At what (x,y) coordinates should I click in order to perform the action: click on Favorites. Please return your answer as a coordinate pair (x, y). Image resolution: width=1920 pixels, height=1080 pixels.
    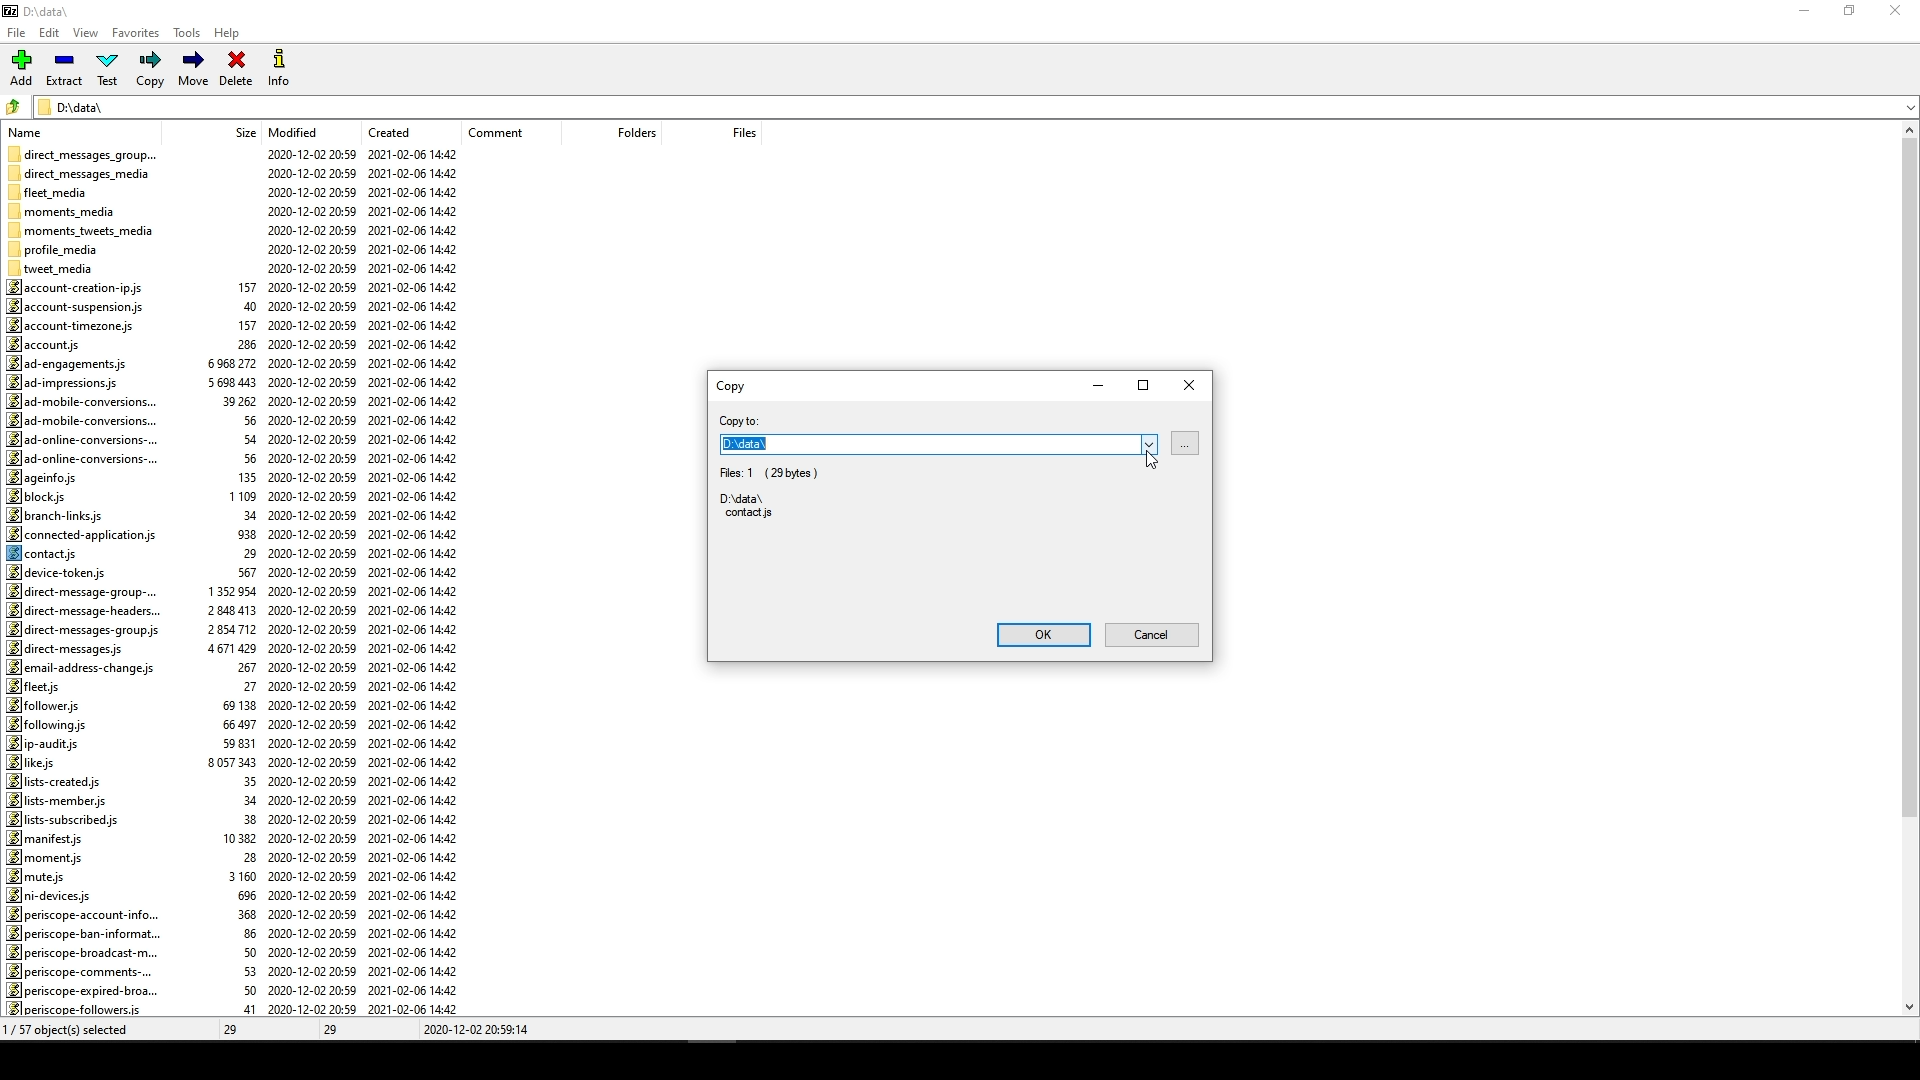
    Looking at the image, I should click on (136, 35).